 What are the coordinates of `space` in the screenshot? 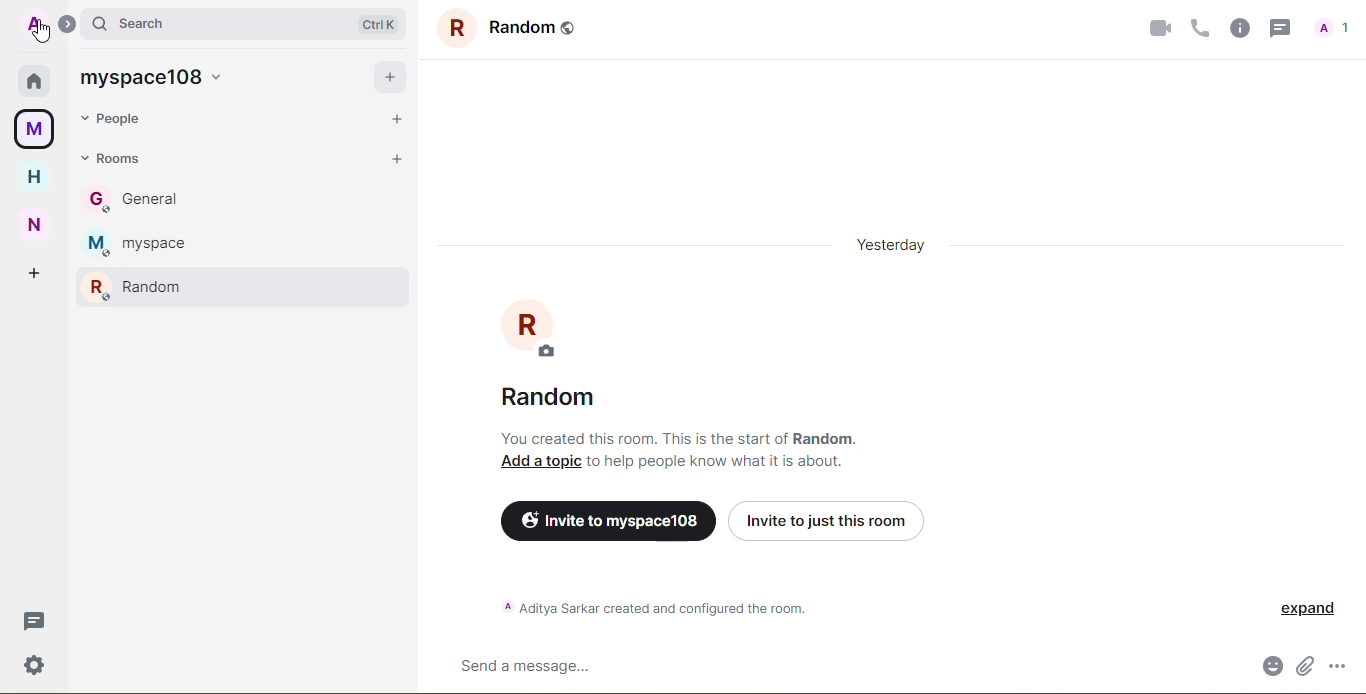 It's located at (153, 78).